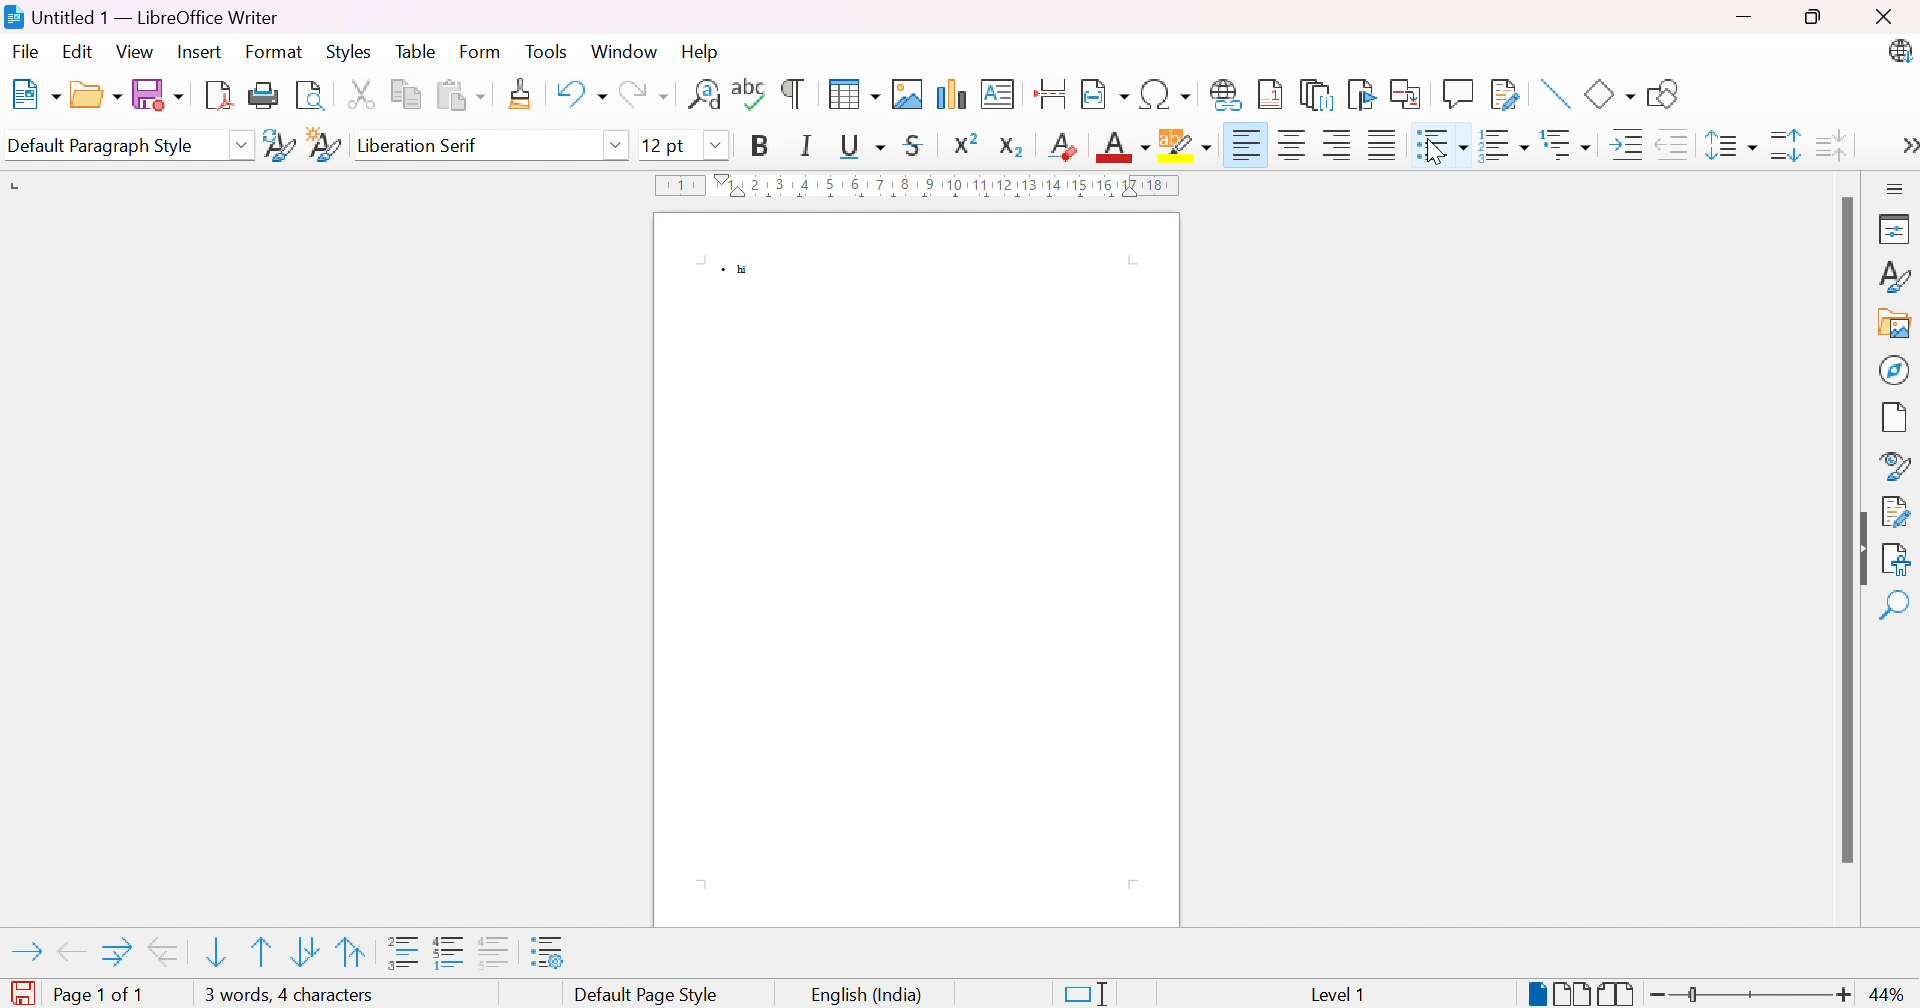 This screenshot has height=1008, width=1920. I want to click on Insert field, so click(1105, 97).